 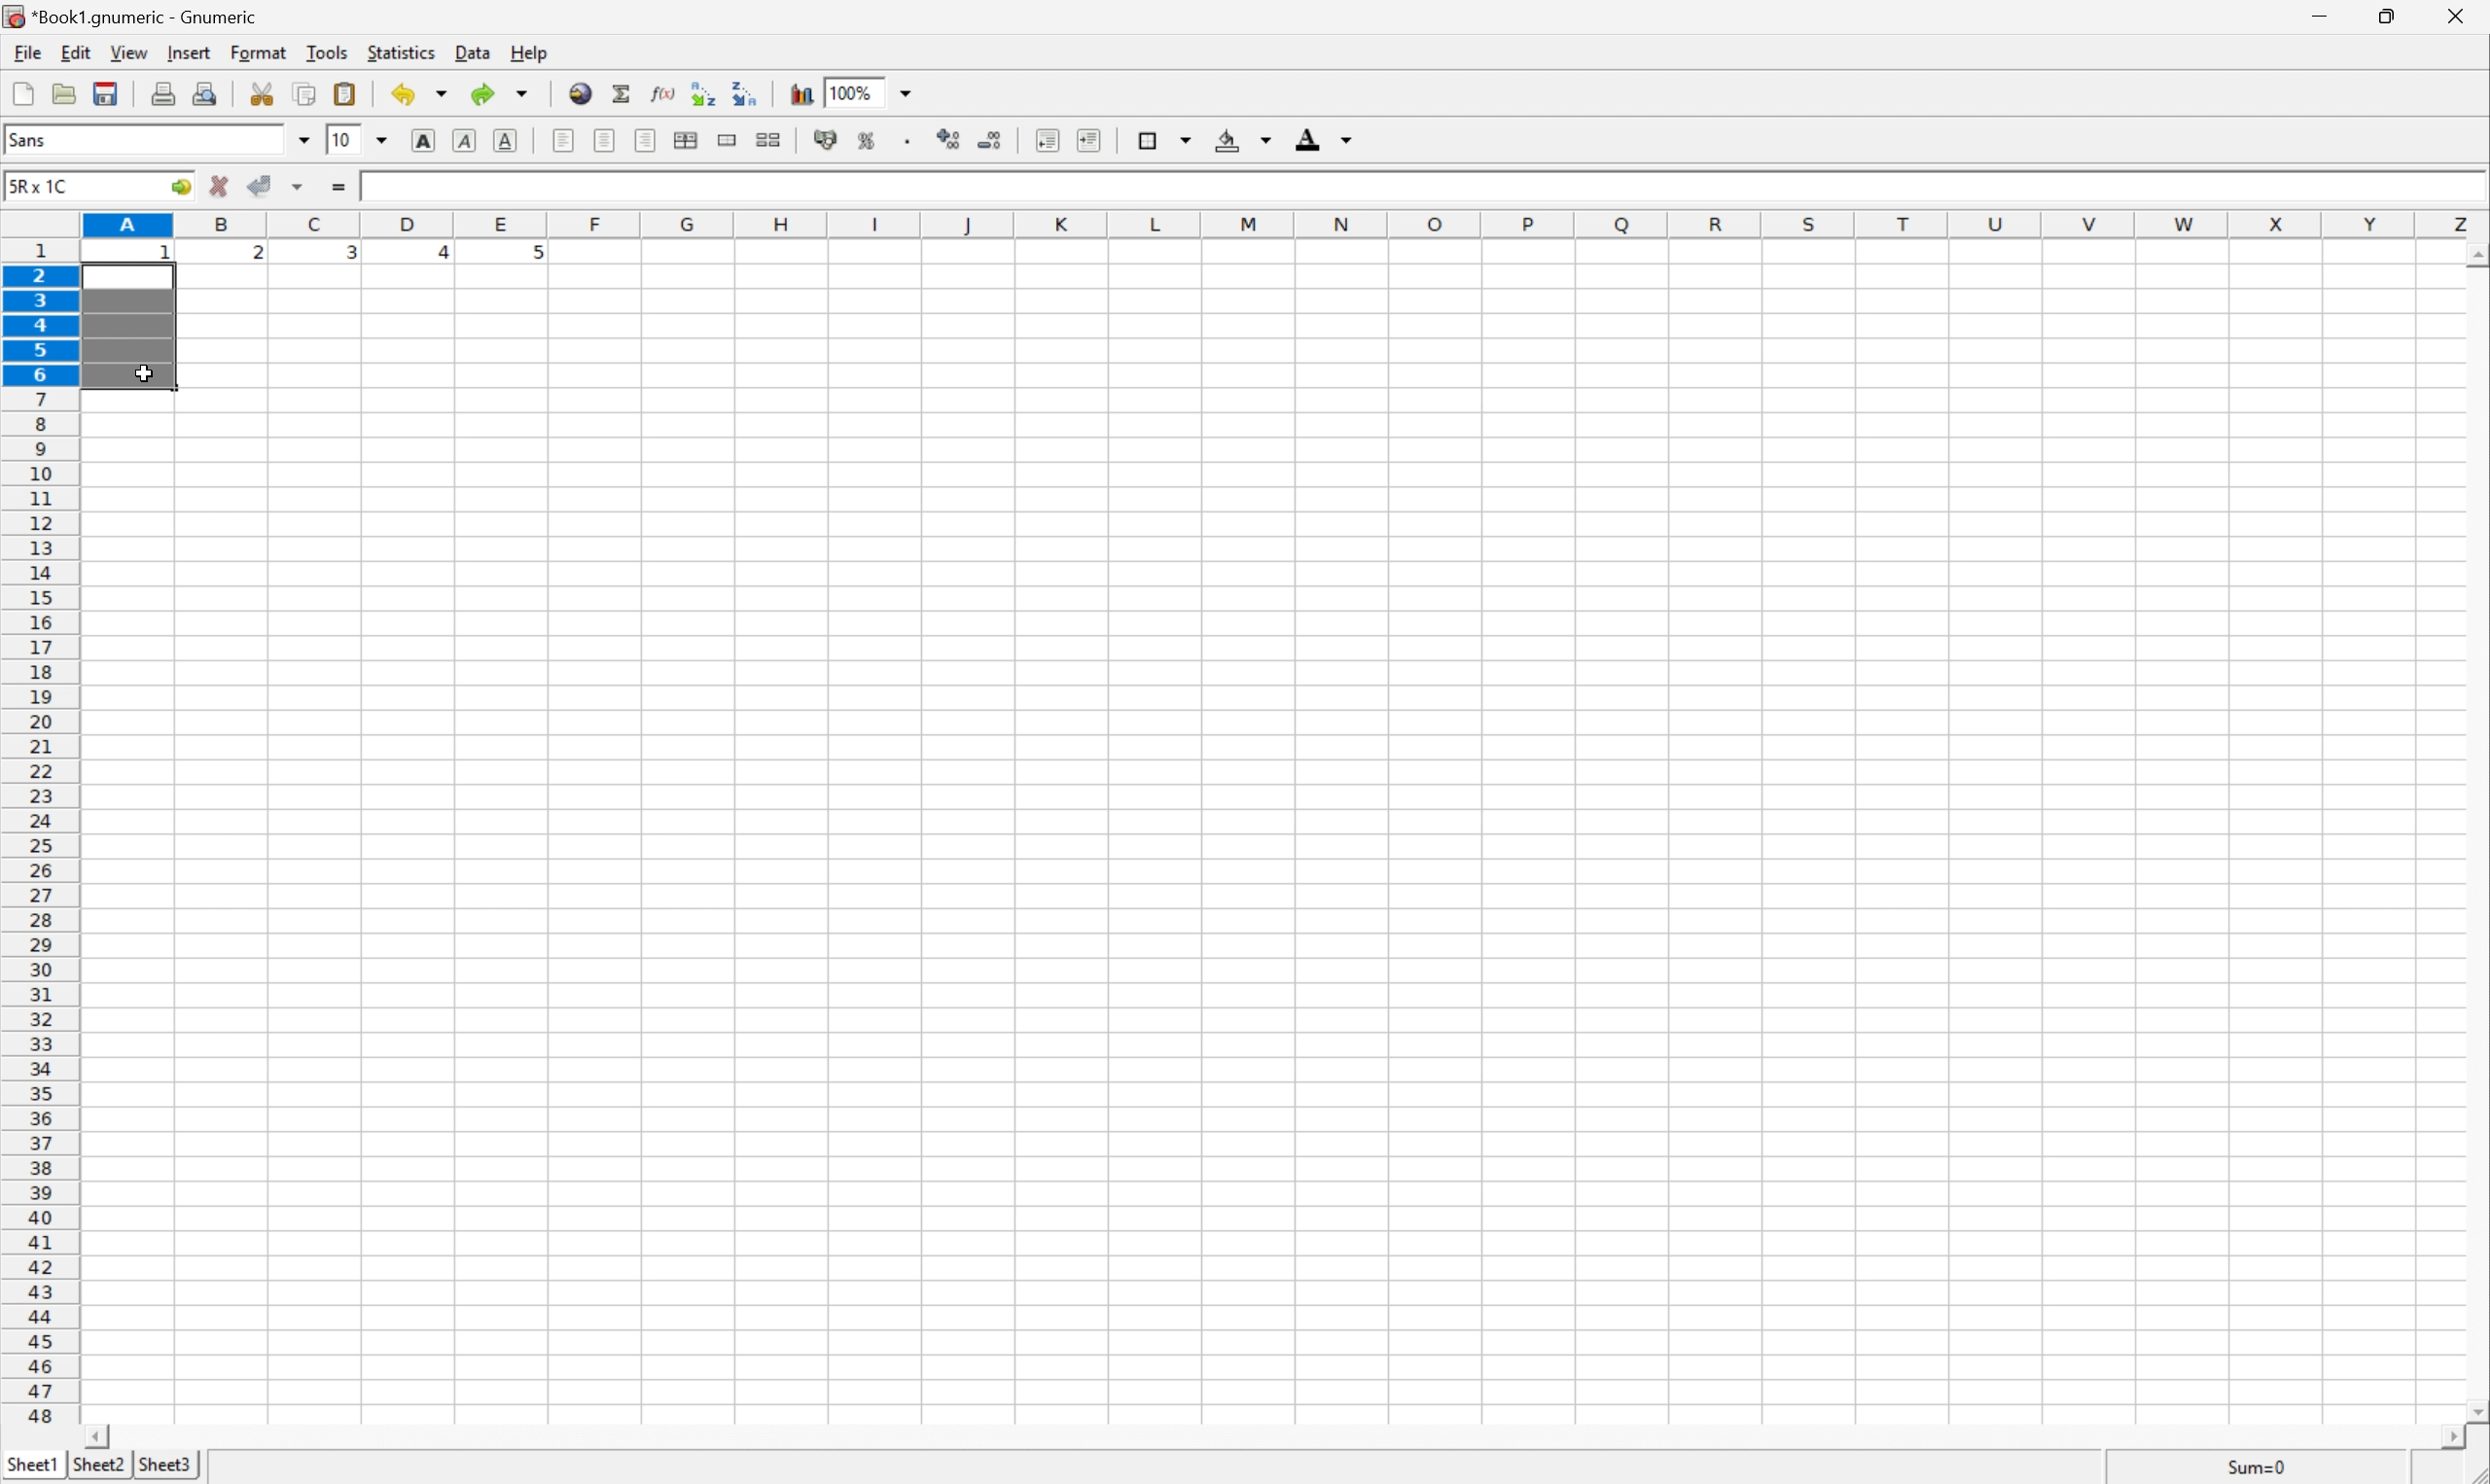 I want to click on minimize, so click(x=2329, y=17).